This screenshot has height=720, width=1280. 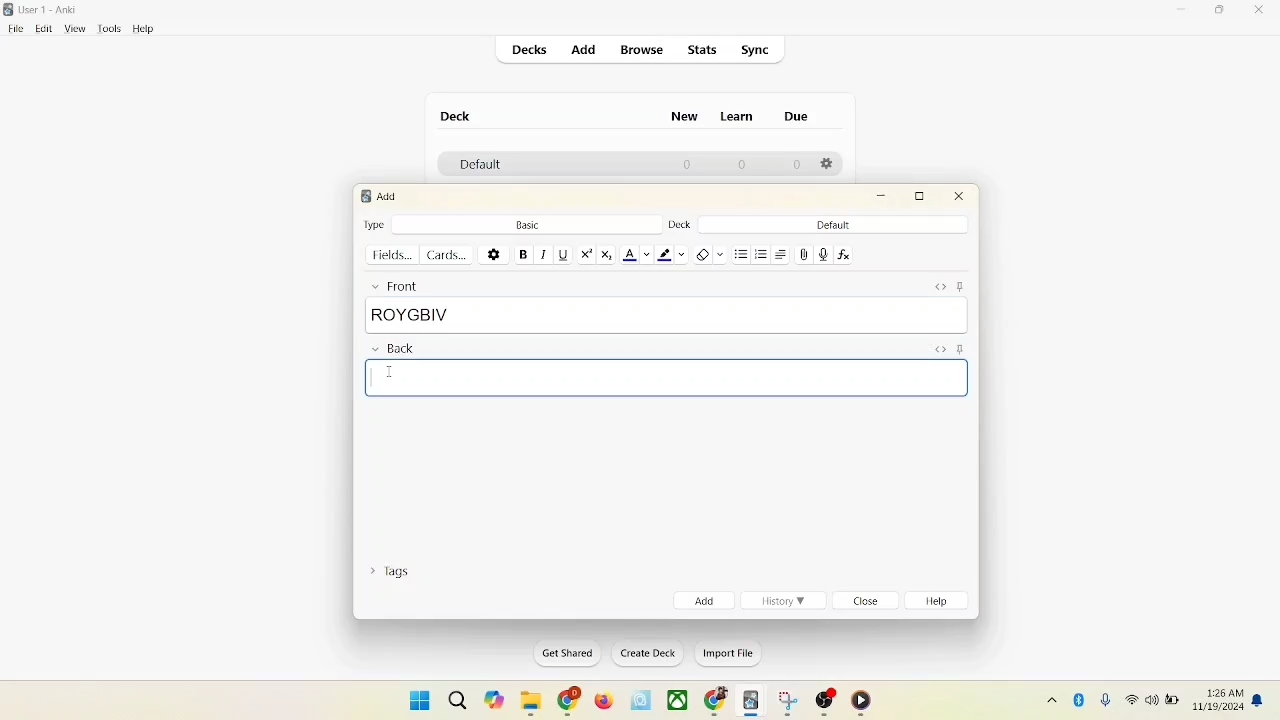 I want to click on ROYGBIV, so click(x=666, y=315).